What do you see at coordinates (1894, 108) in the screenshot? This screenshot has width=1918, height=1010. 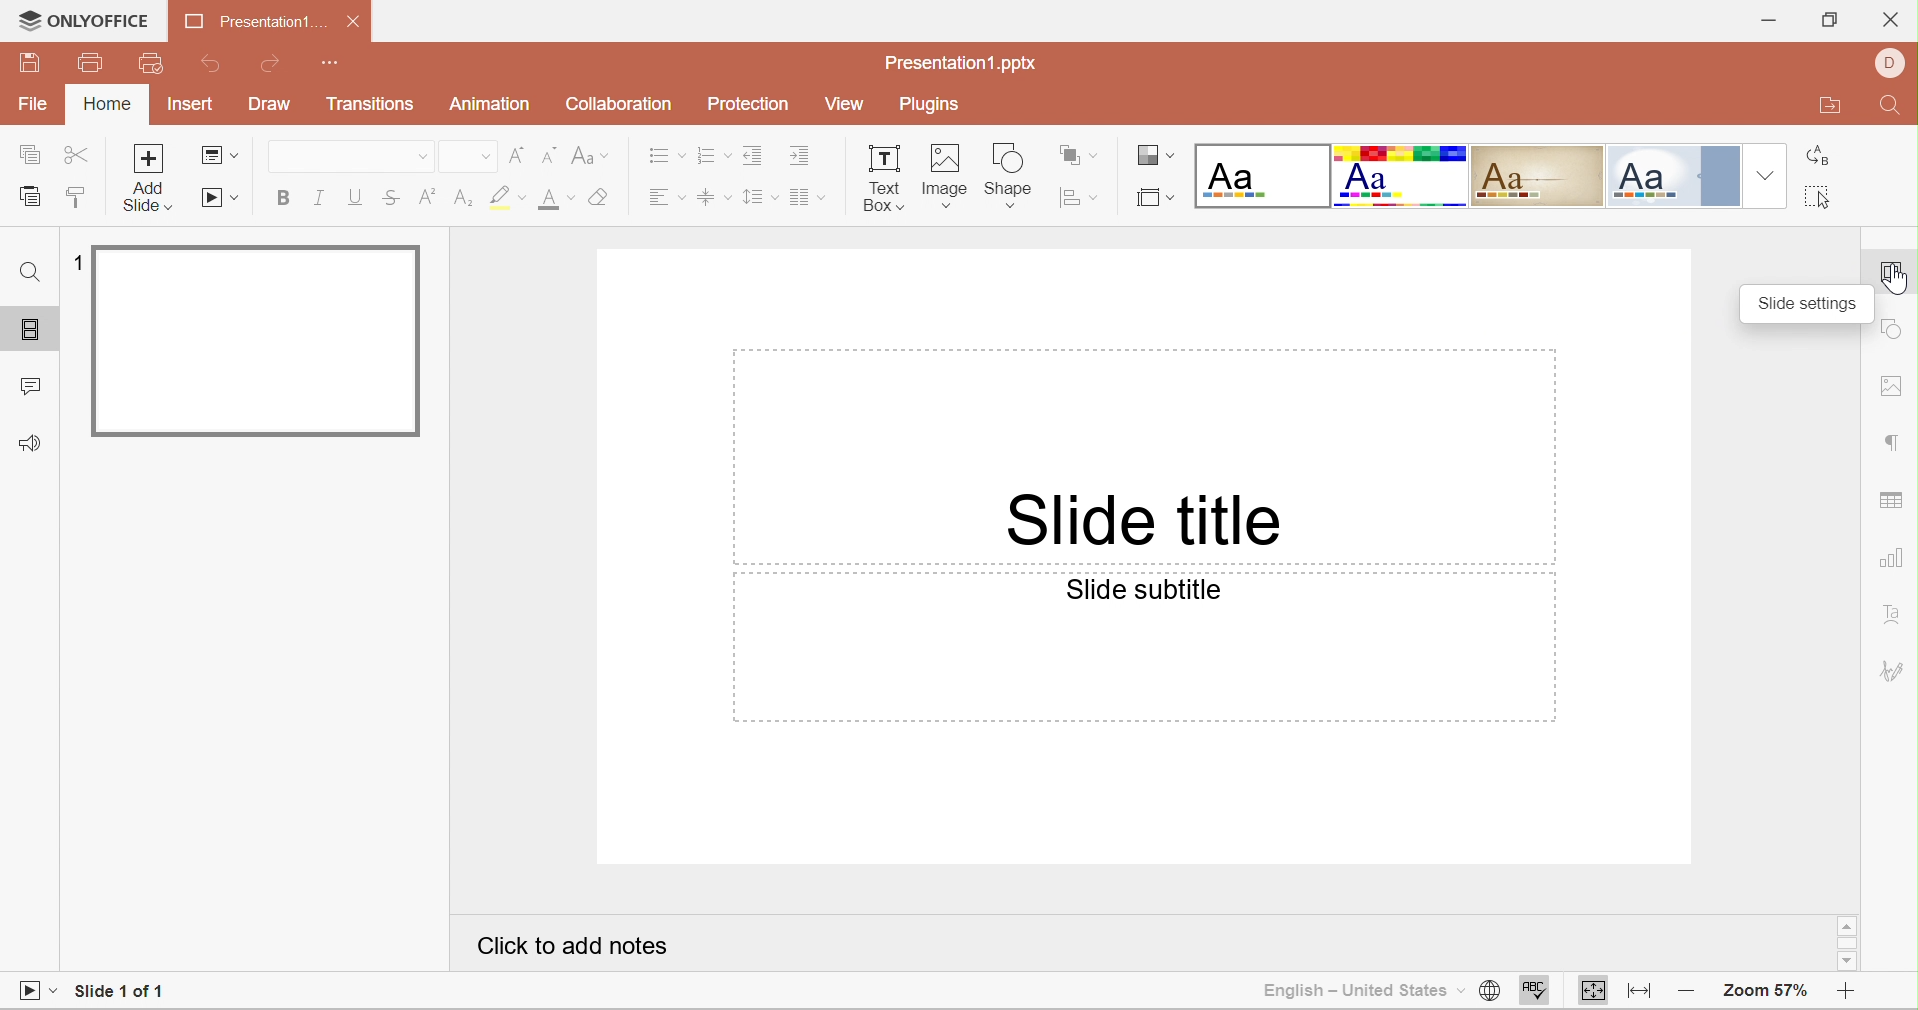 I see `Find` at bounding box center [1894, 108].